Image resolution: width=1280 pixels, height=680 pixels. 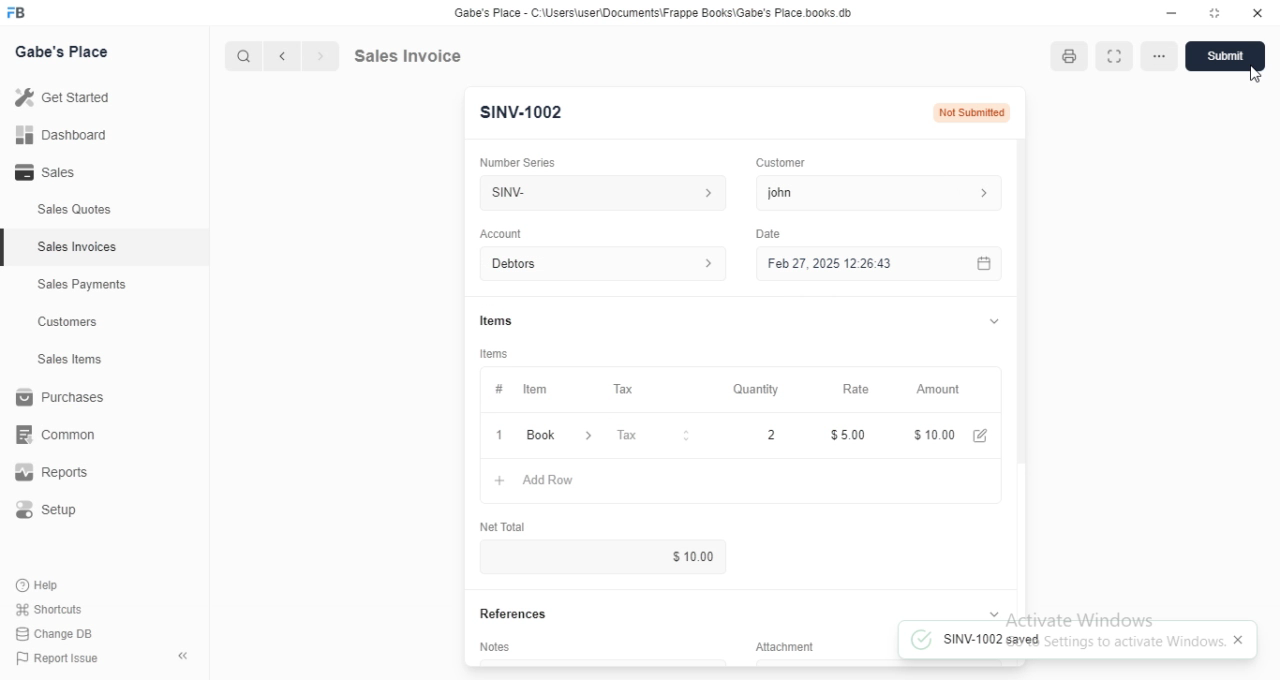 What do you see at coordinates (628, 388) in the screenshot?
I see `Tax` at bounding box center [628, 388].